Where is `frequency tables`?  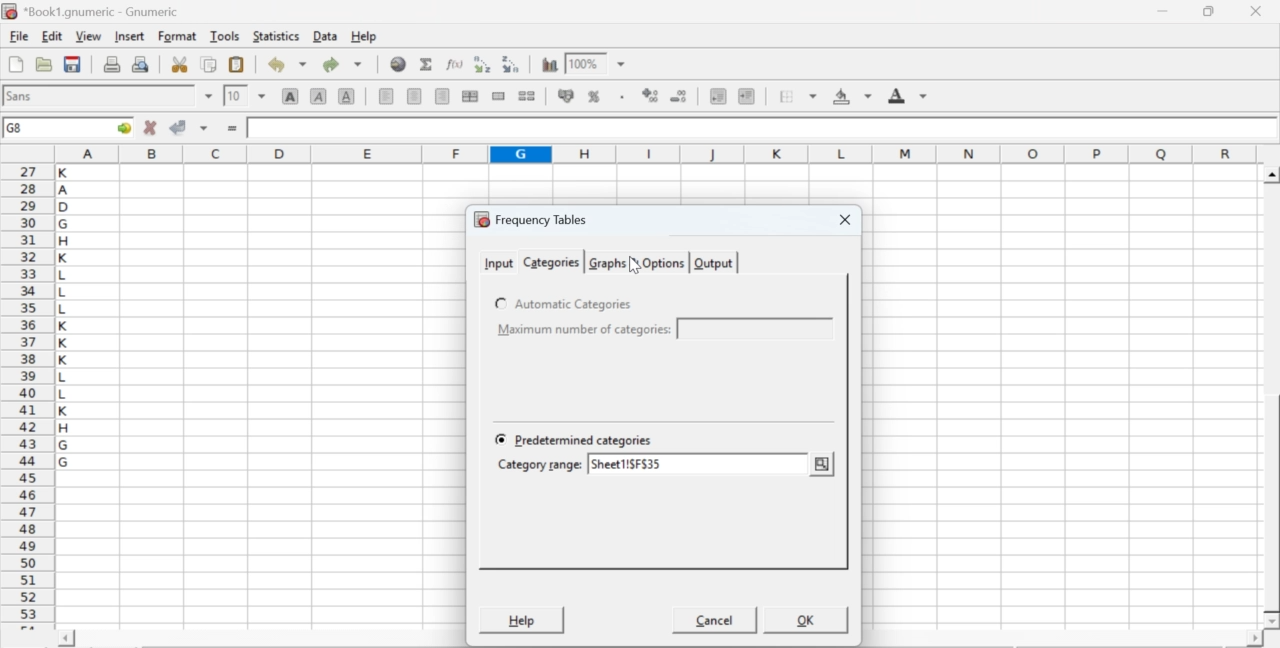
frequency tables is located at coordinates (531, 219).